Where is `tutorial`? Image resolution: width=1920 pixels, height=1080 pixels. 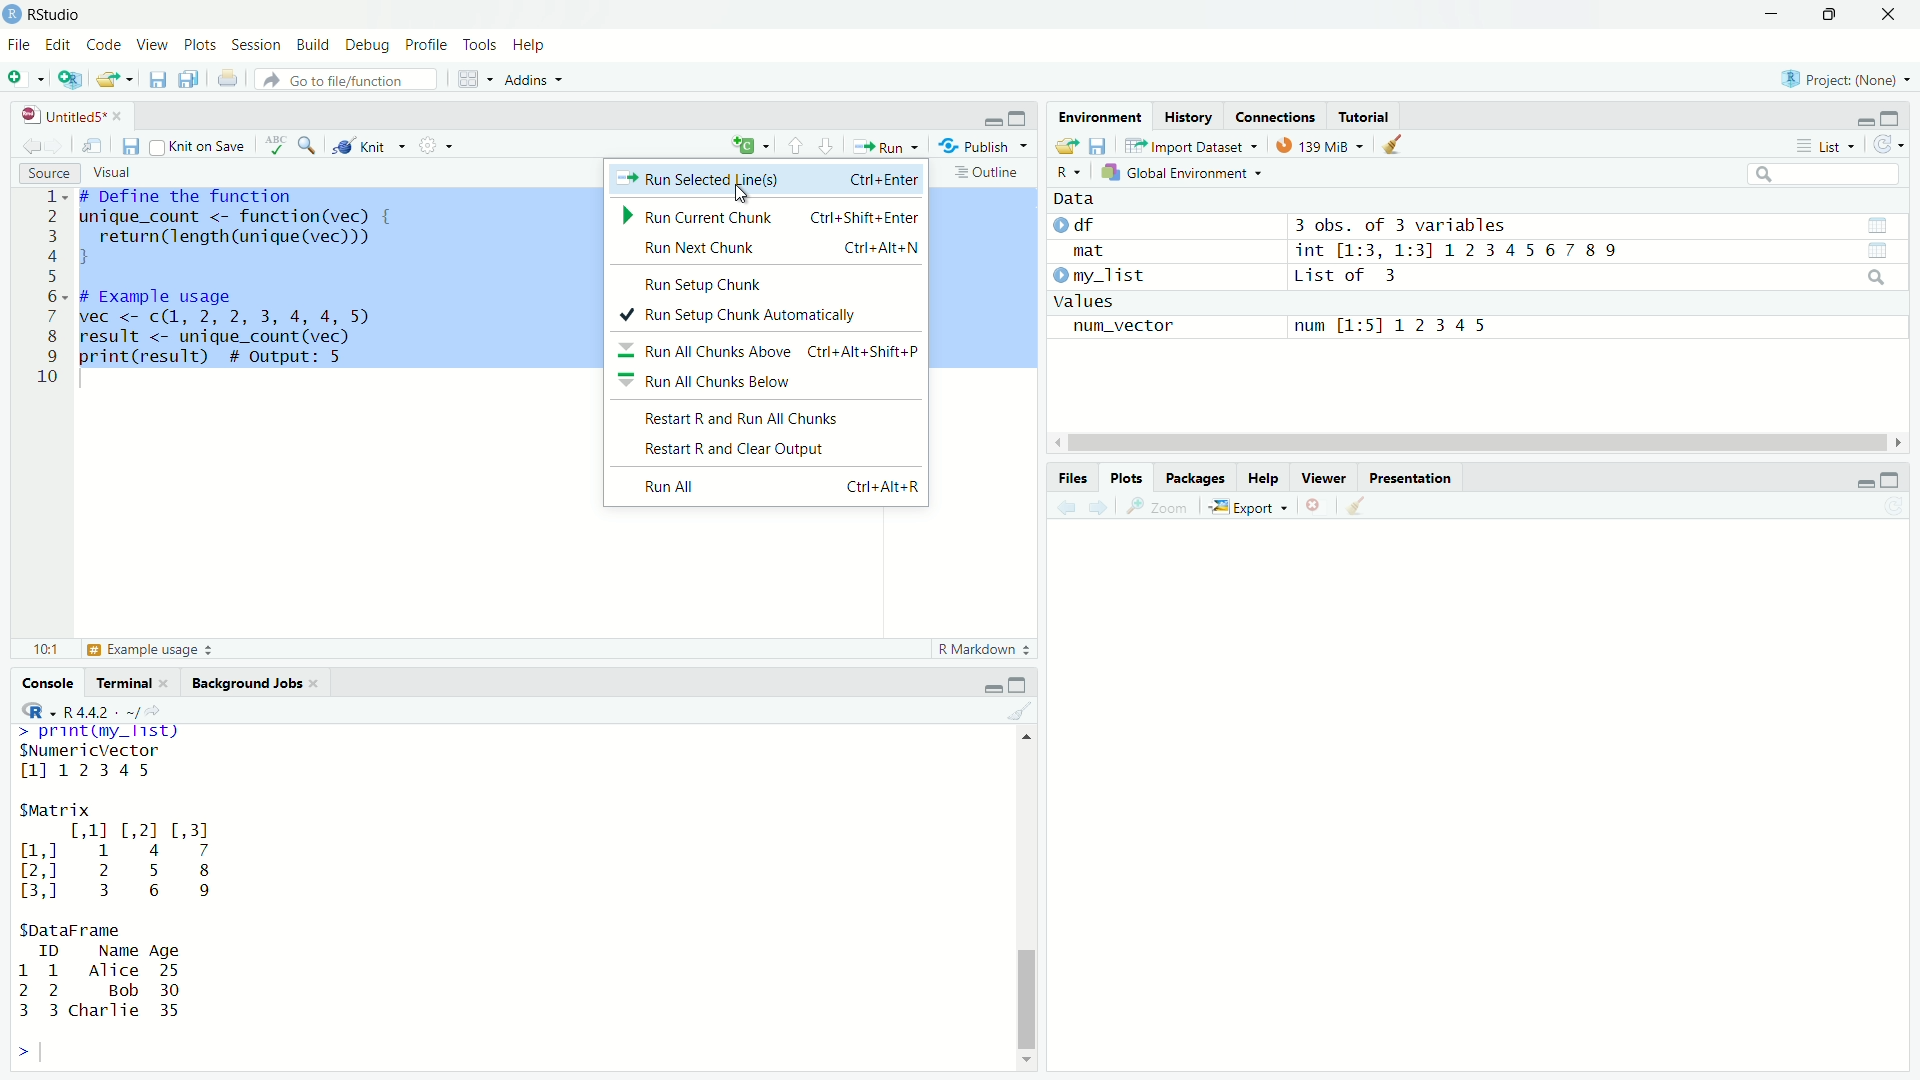
tutorial is located at coordinates (1367, 119).